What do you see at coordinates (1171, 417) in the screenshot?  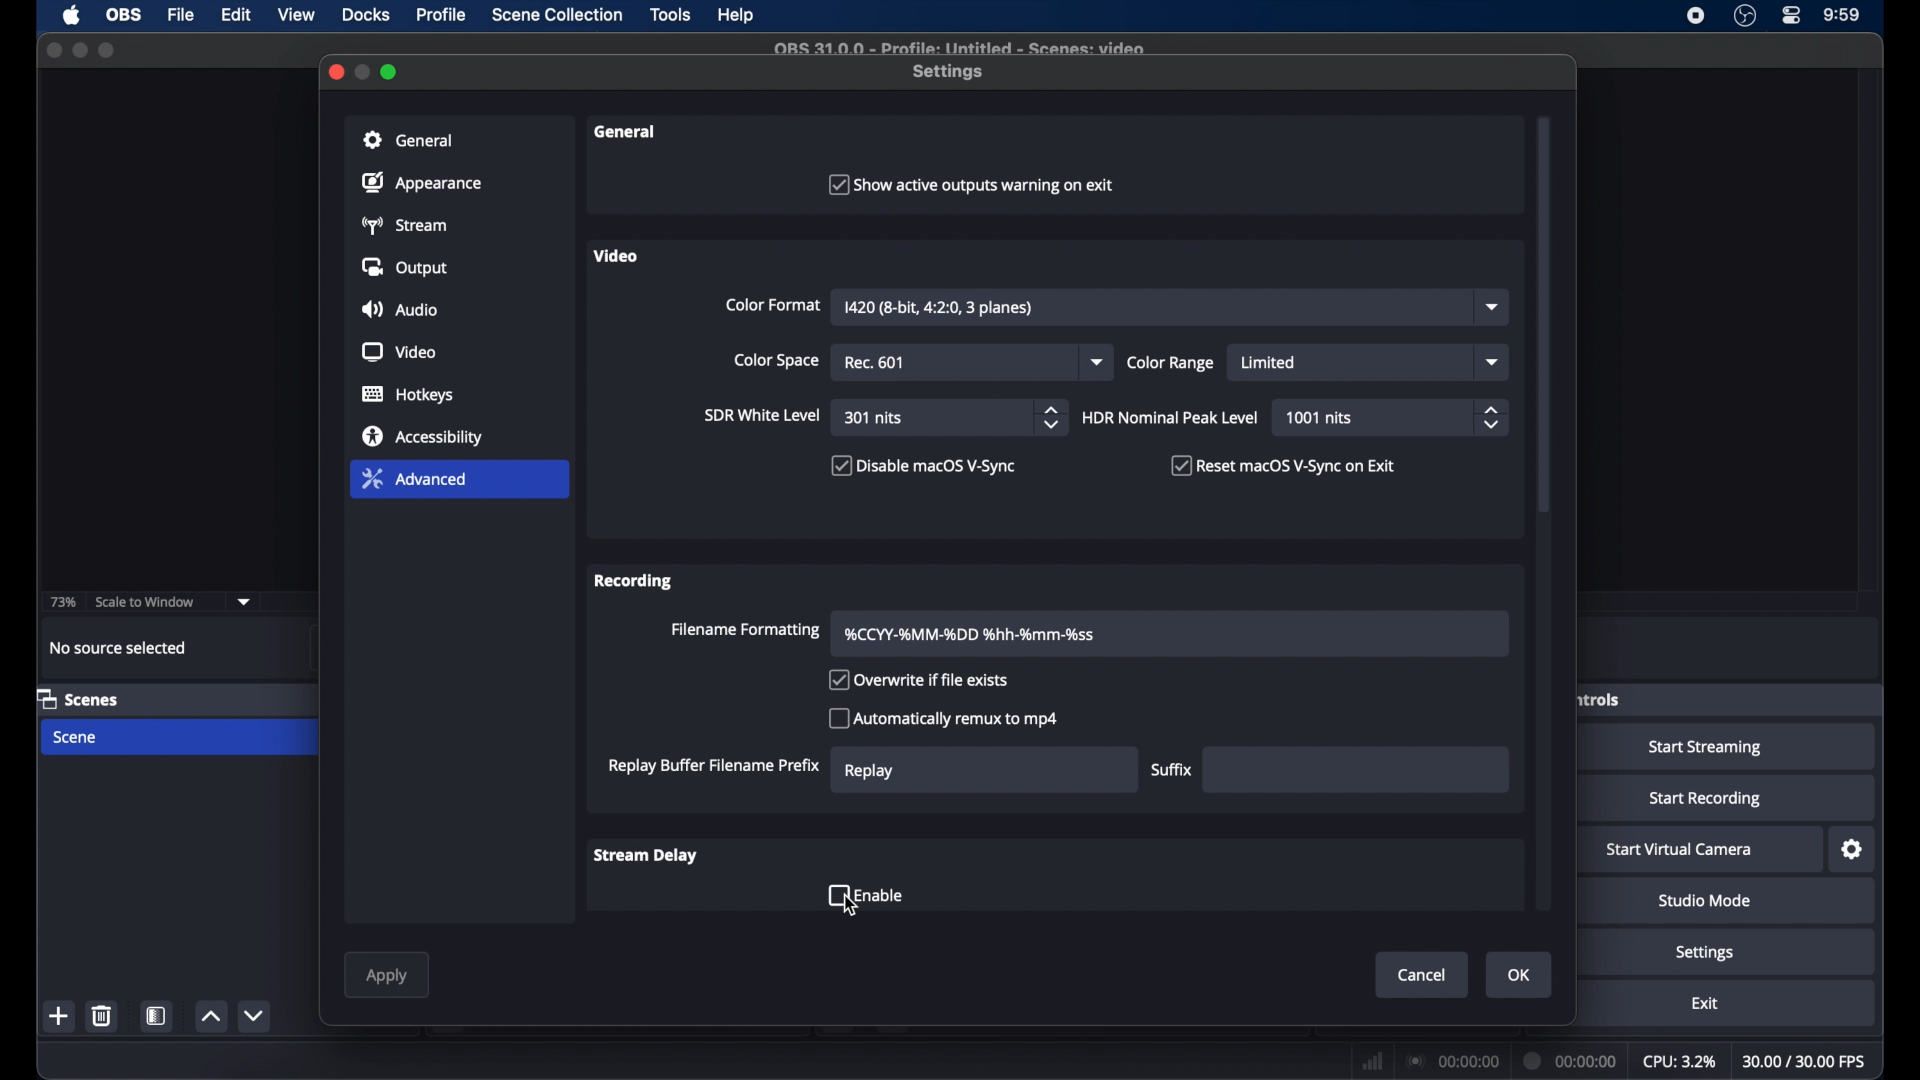 I see `HDR nominal peal level` at bounding box center [1171, 417].